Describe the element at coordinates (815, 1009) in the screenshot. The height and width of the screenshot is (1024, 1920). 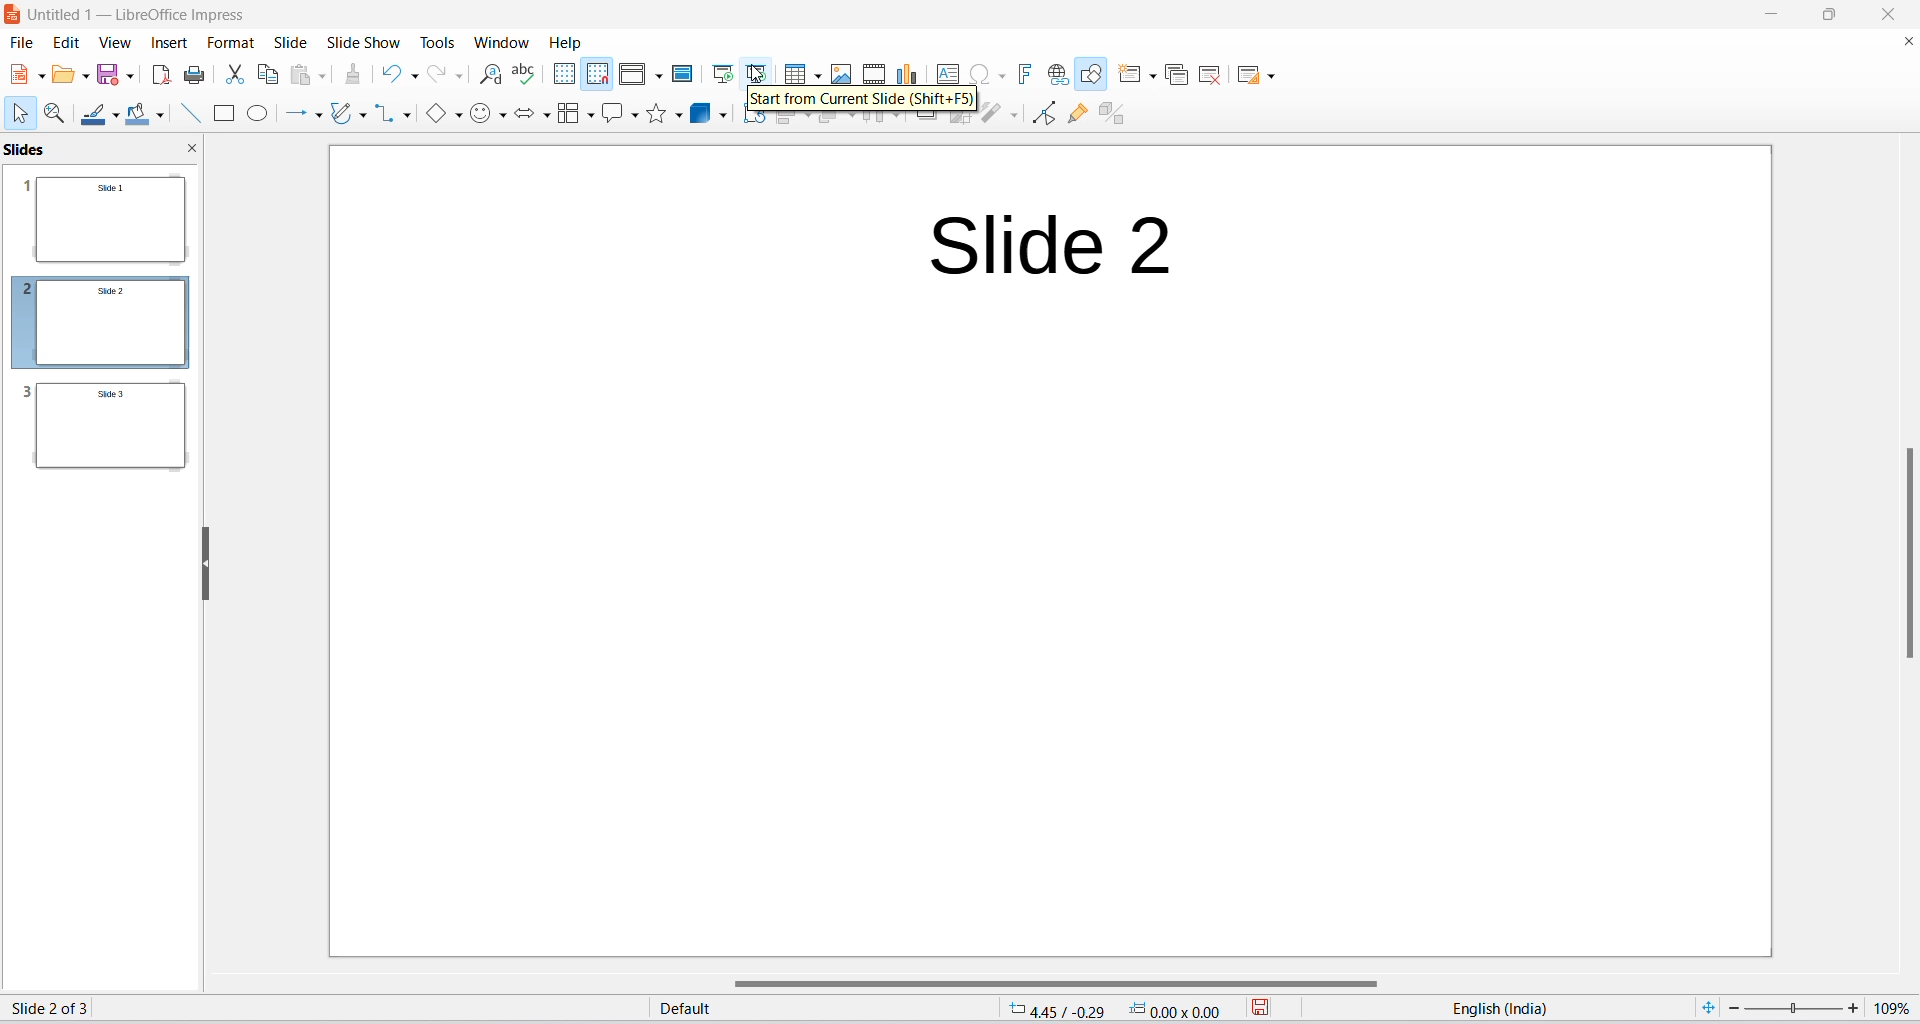
I see `slide master type` at that location.